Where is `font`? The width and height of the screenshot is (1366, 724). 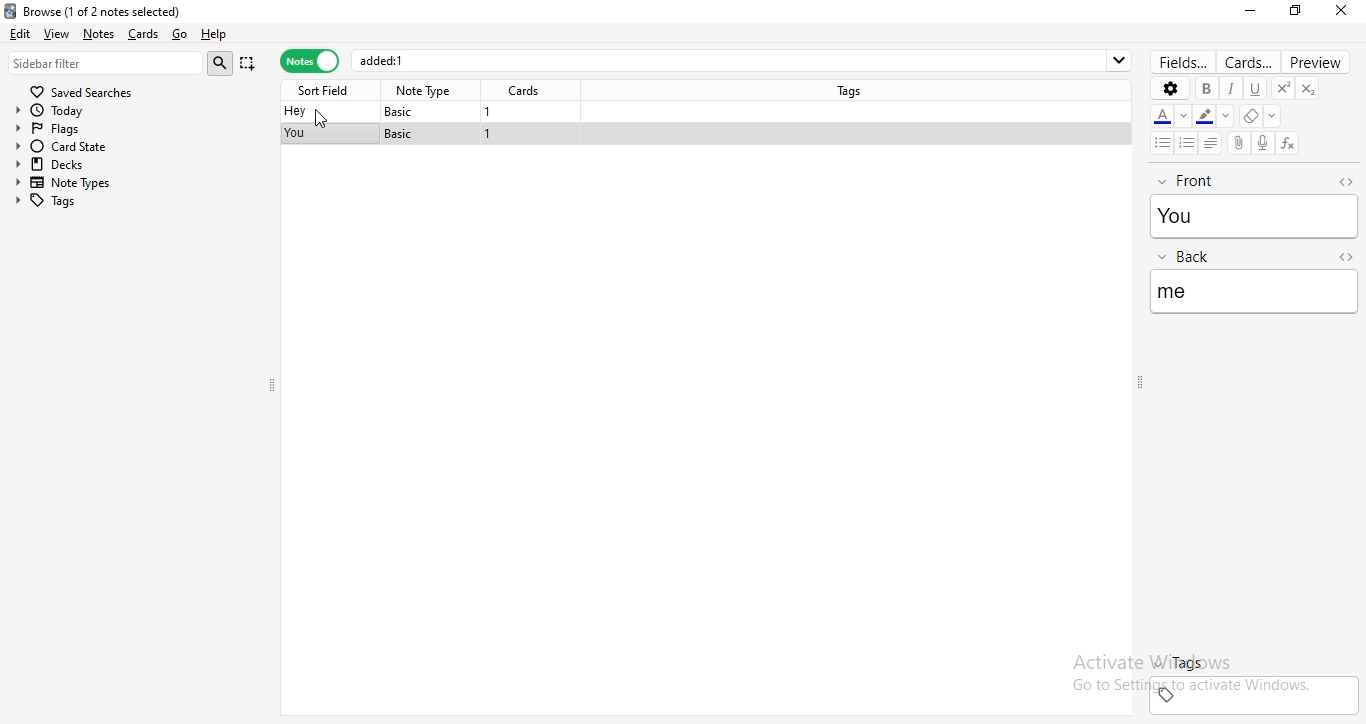 font is located at coordinates (1169, 115).